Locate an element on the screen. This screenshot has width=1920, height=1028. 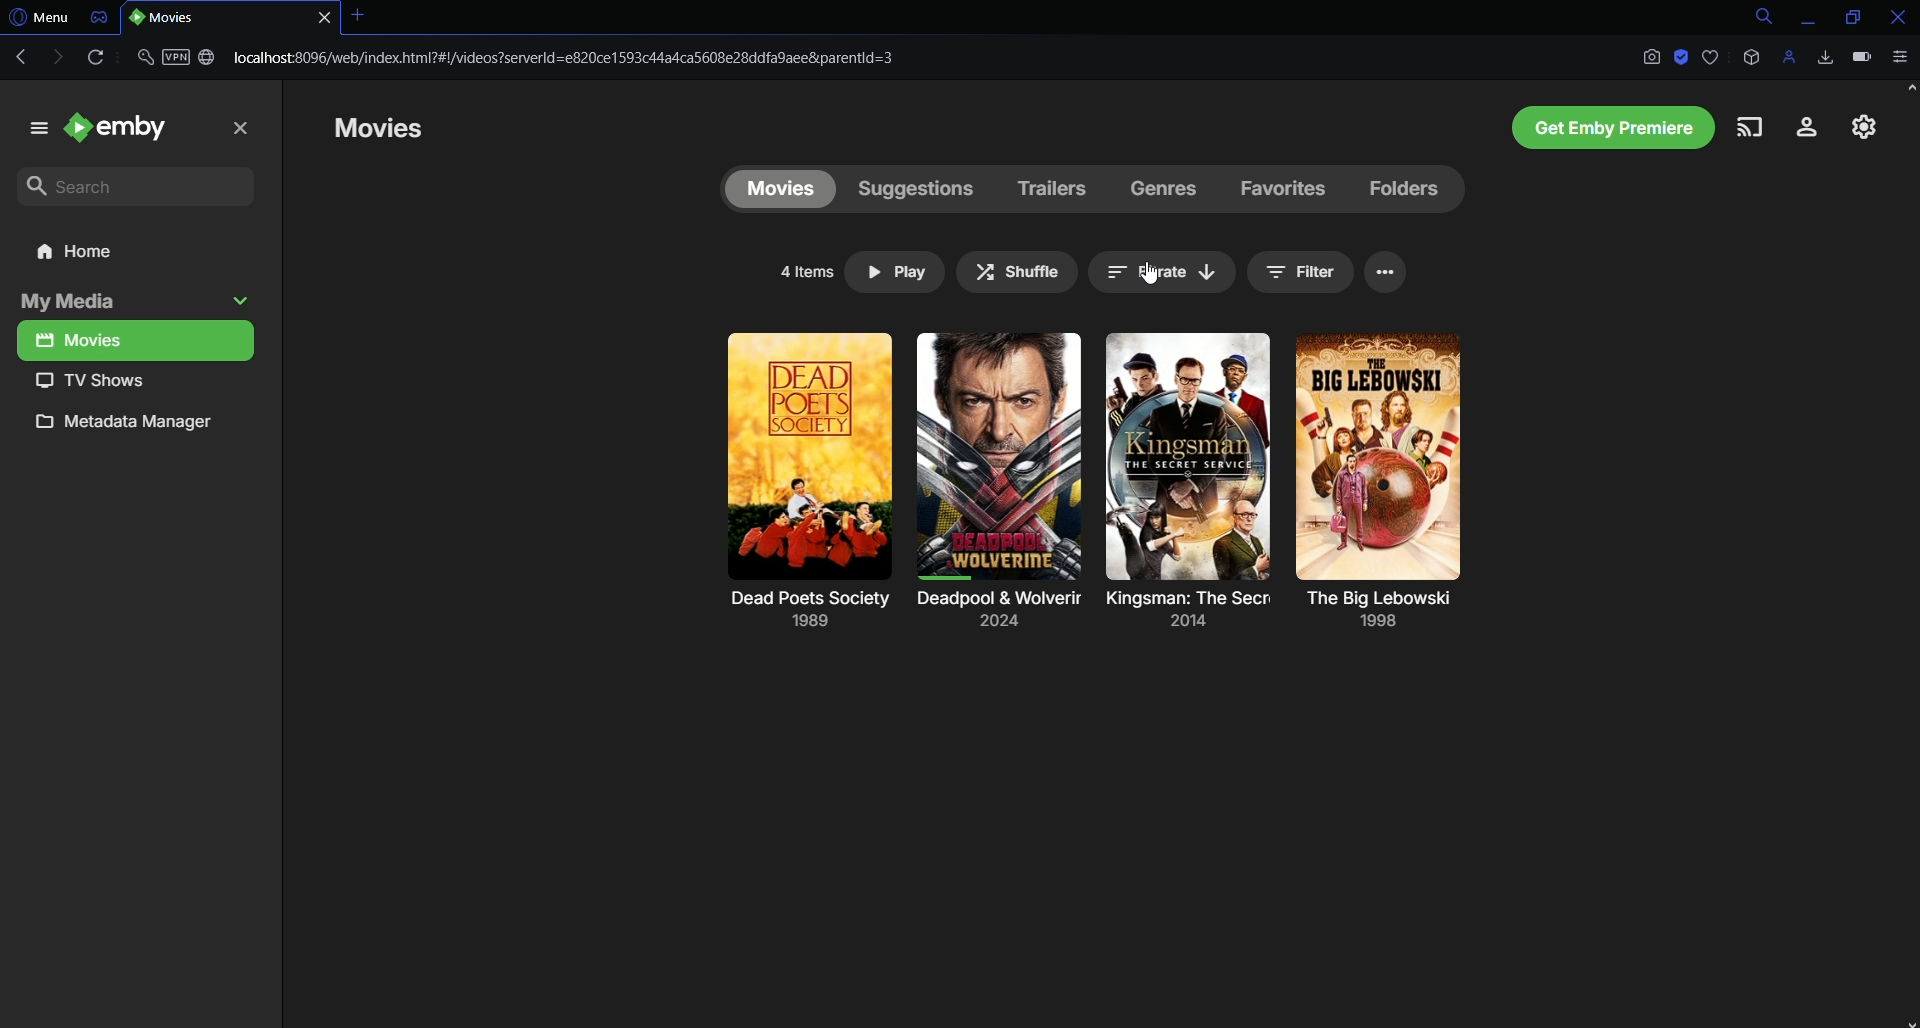
Organise/sort is located at coordinates (1159, 273).